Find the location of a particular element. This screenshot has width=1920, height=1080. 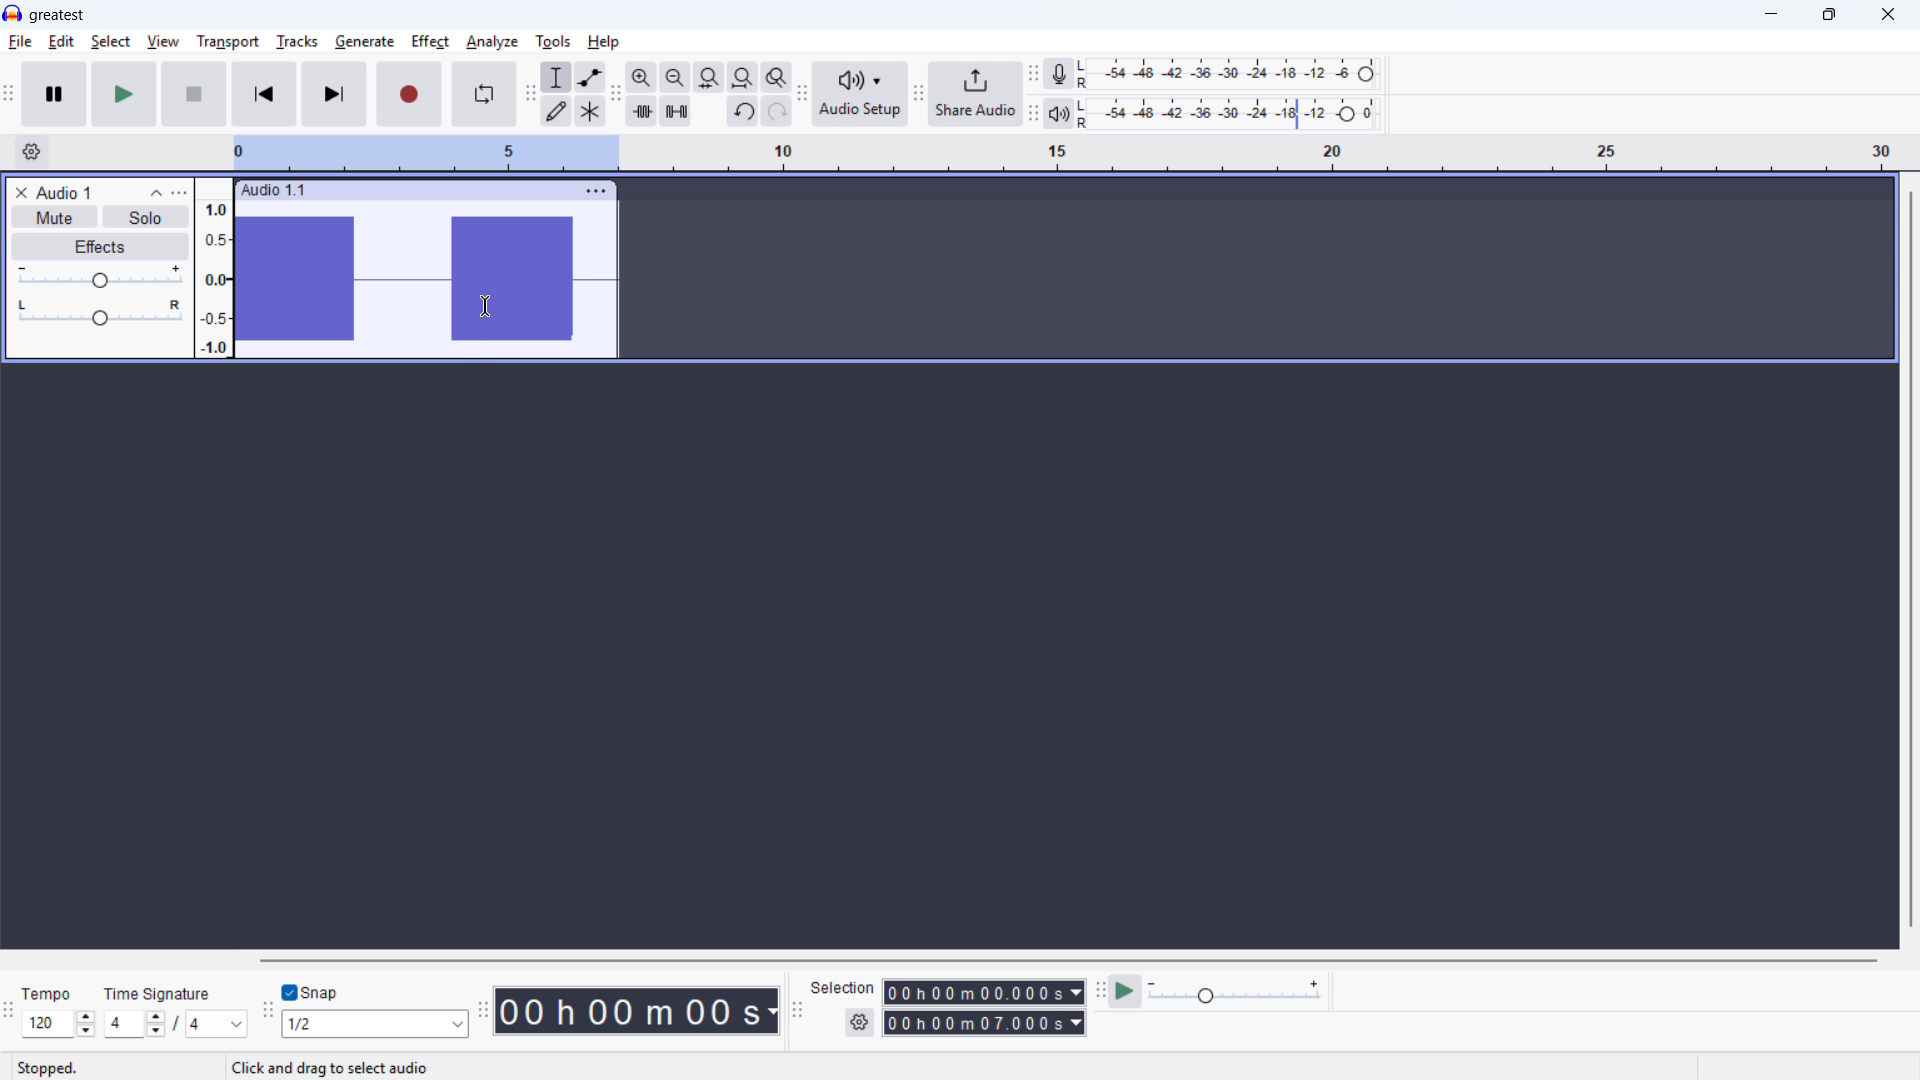

play  is located at coordinates (124, 94).